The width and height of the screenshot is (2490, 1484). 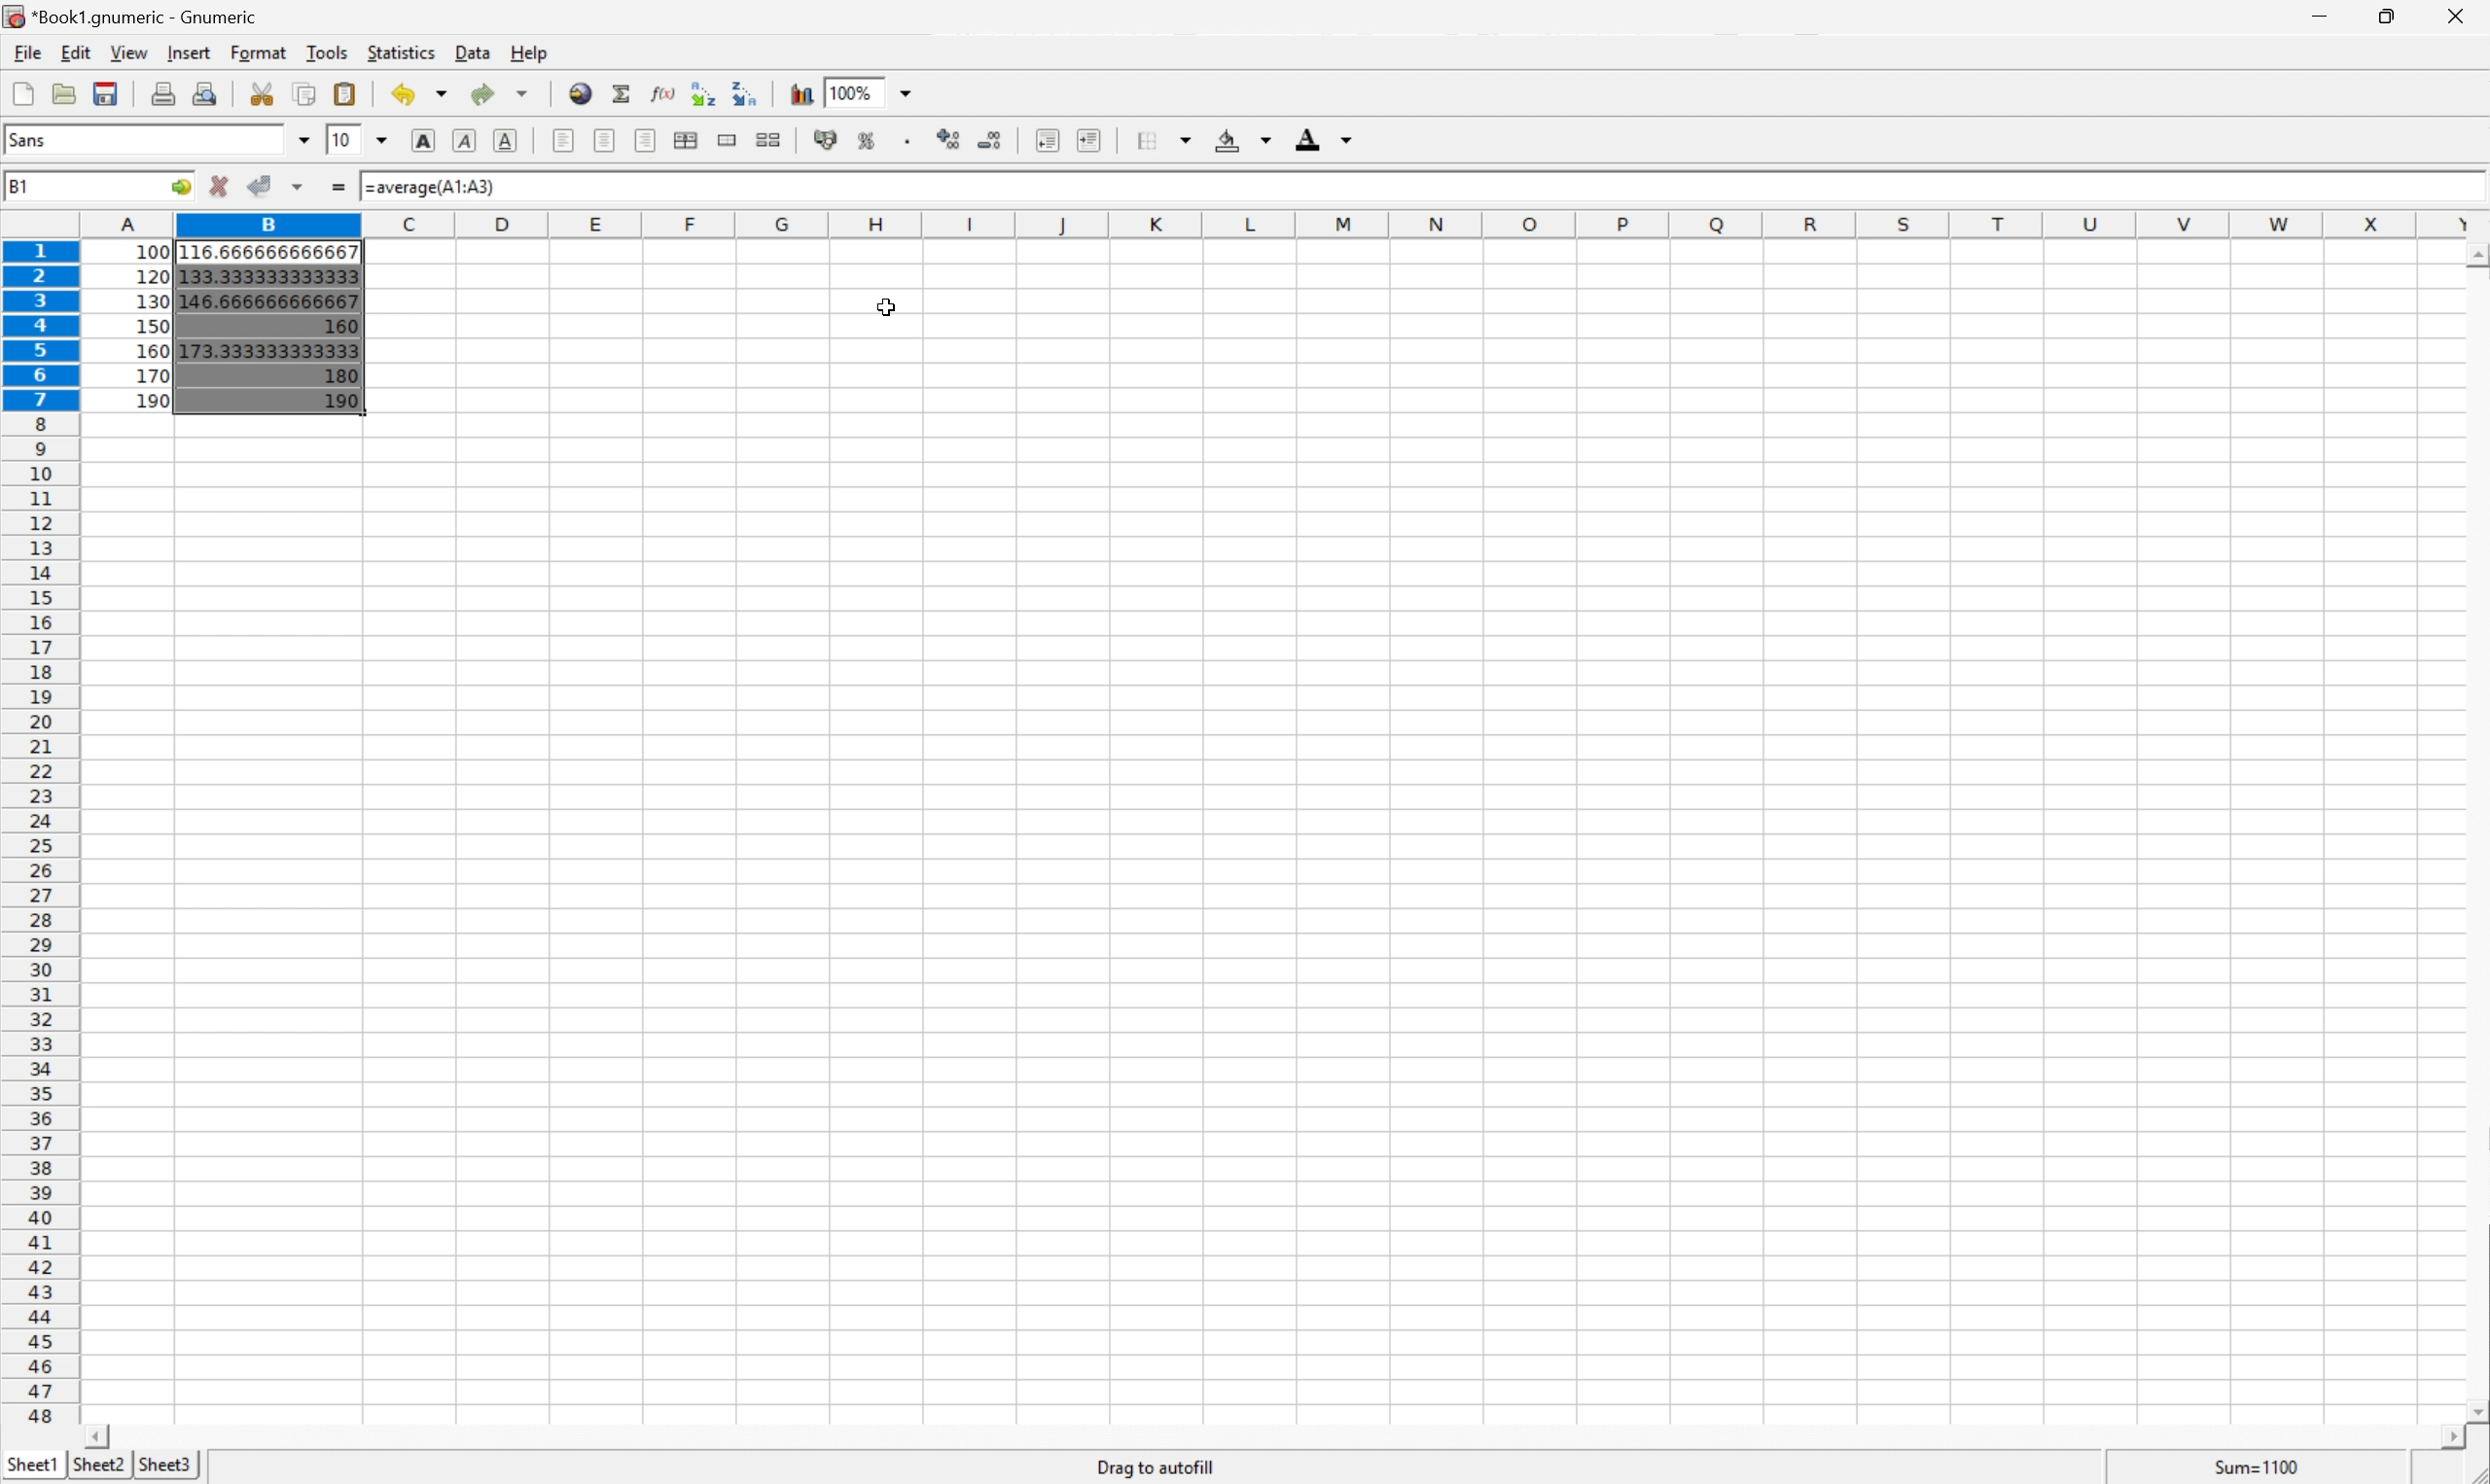 What do you see at coordinates (137, 14) in the screenshot?
I see `*Book1.gnumeric - Gnumeric` at bounding box center [137, 14].